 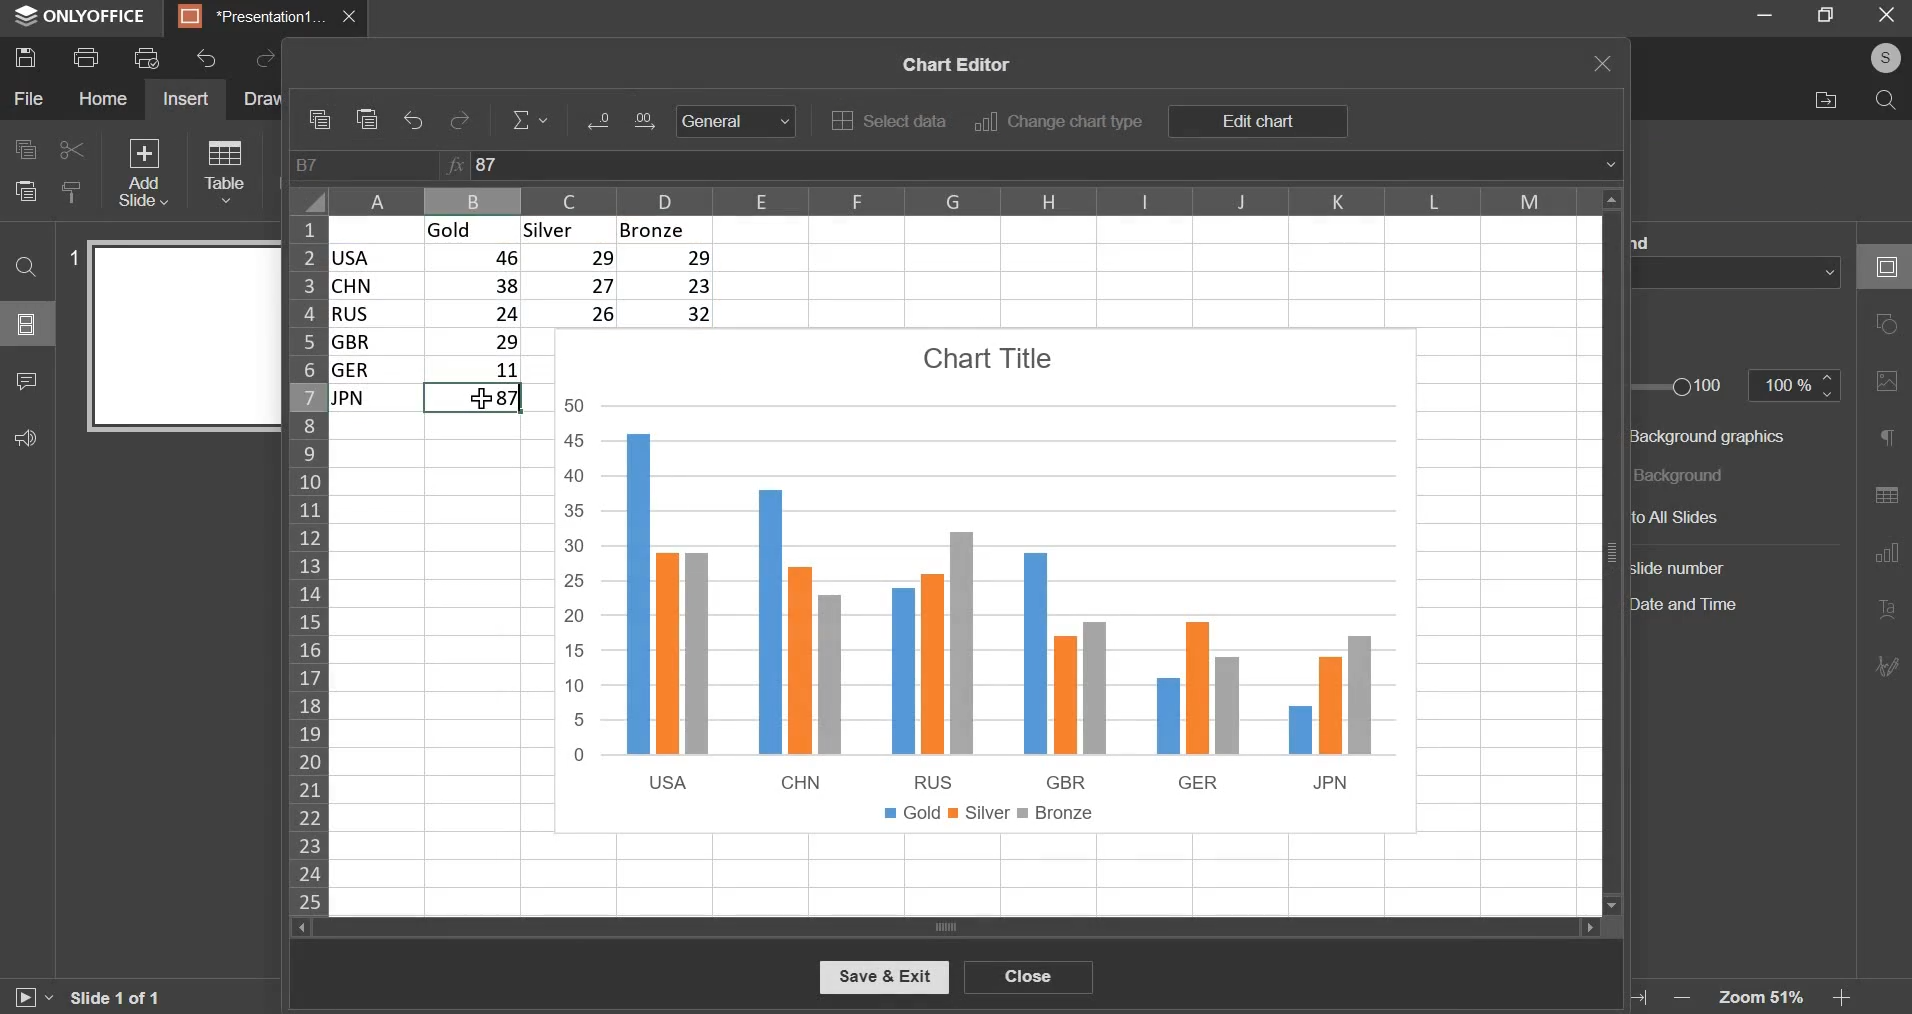 What do you see at coordinates (476, 260) in the screenshot?
I see `46` at bounding box center [476, 260].